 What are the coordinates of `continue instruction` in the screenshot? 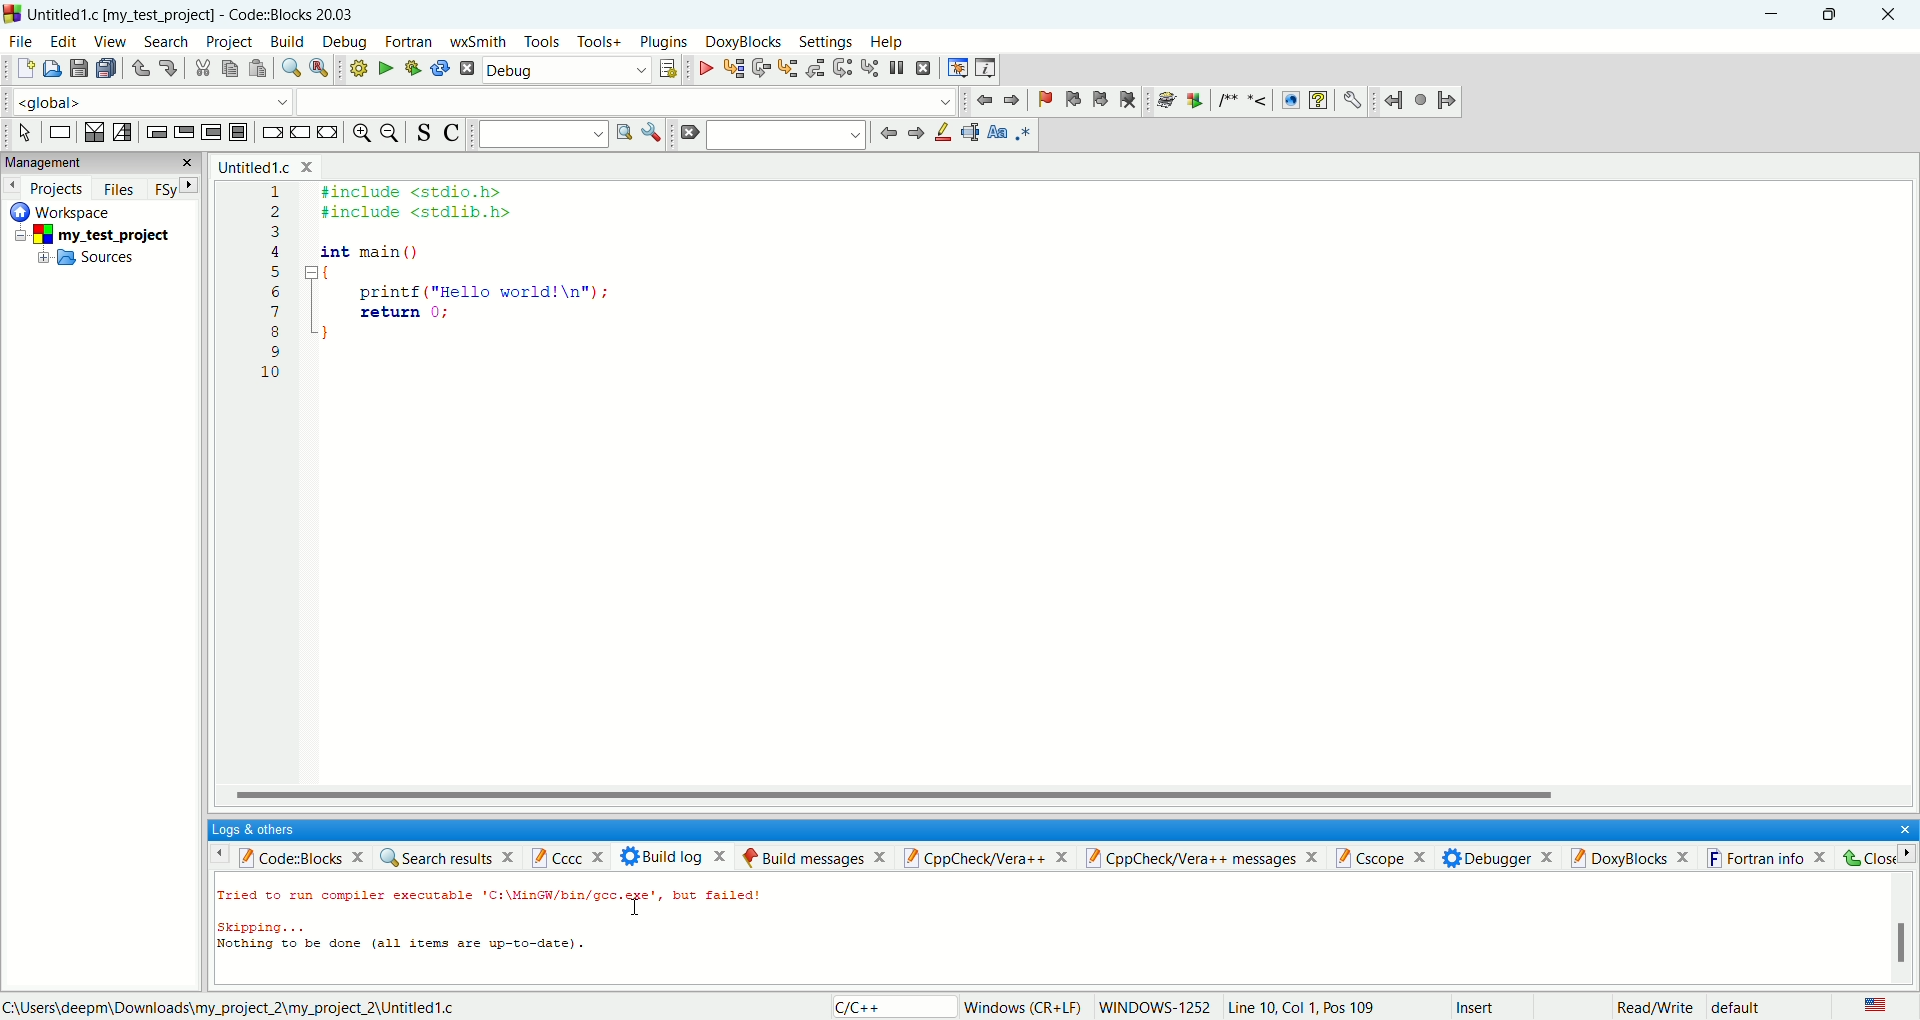 It's located at (301, 131).